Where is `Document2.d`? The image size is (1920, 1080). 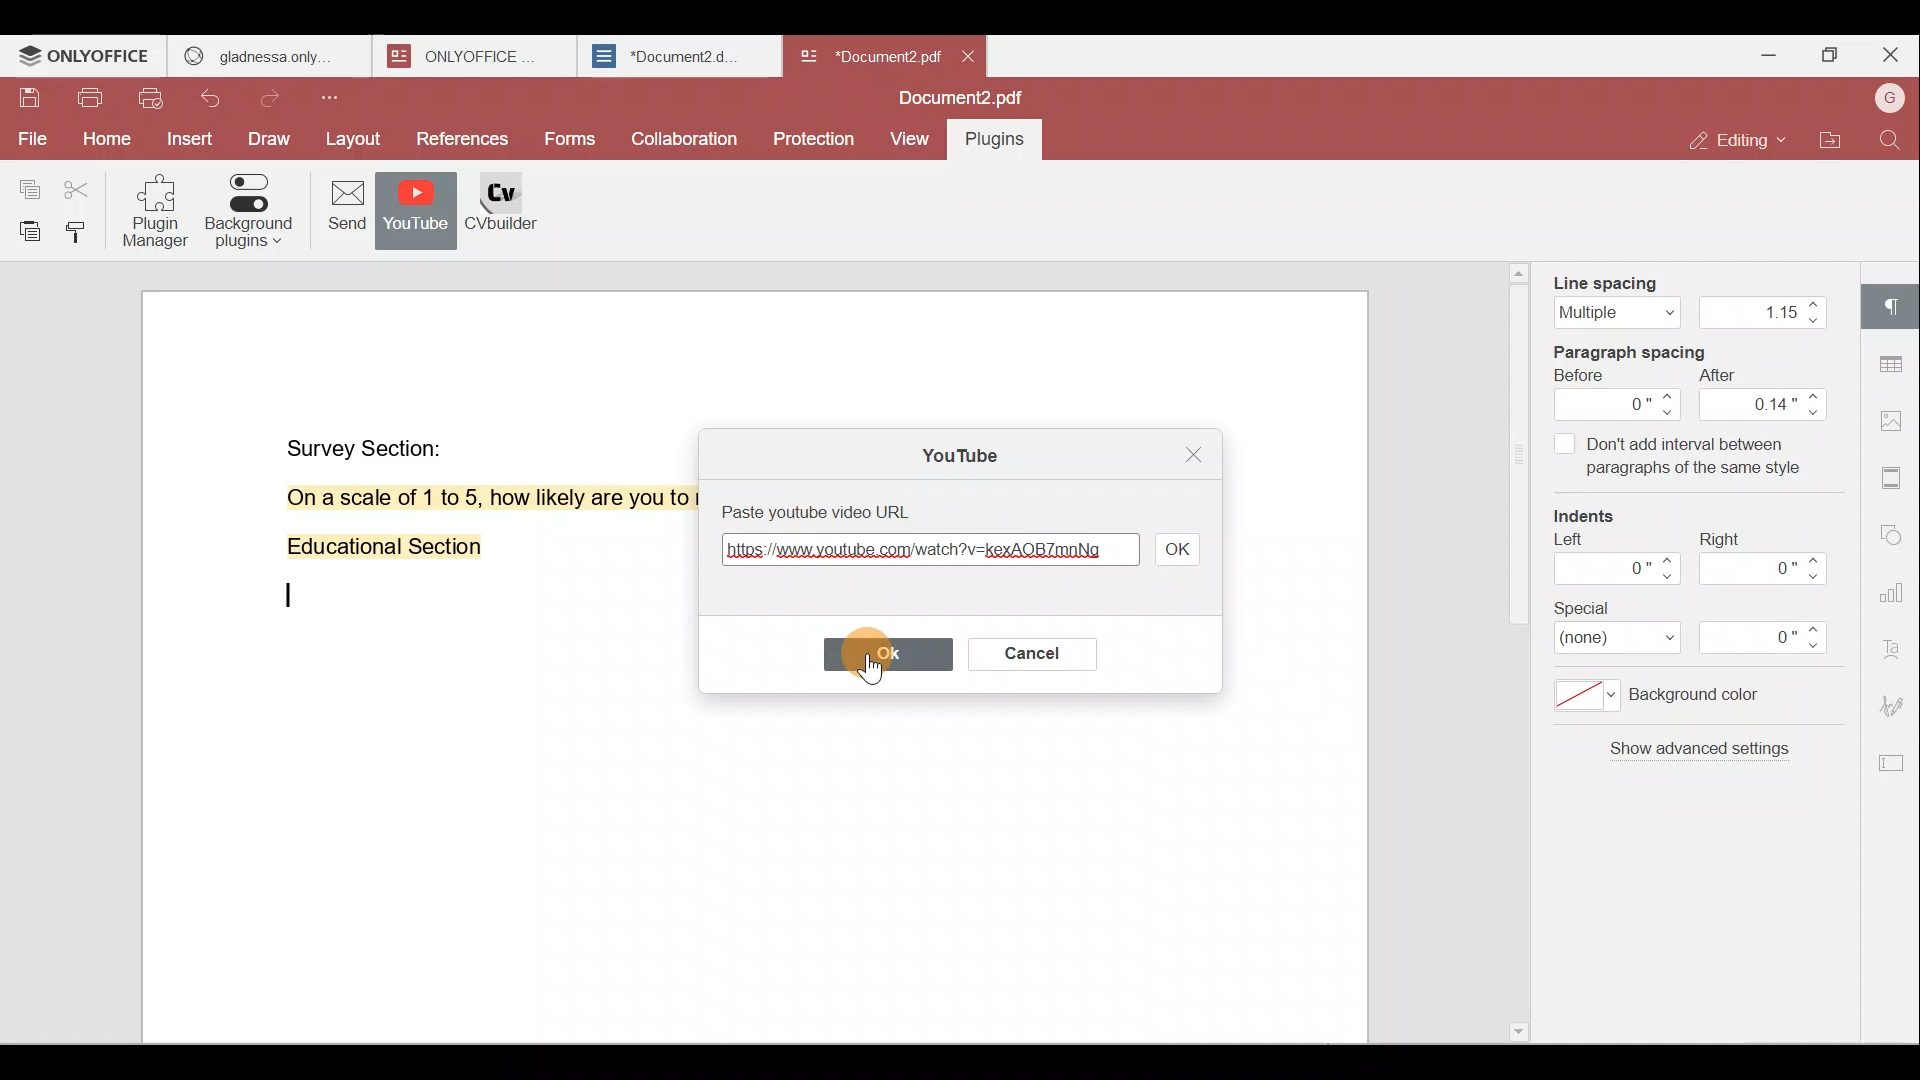
Document2.d is located at coordinates (678, 57).